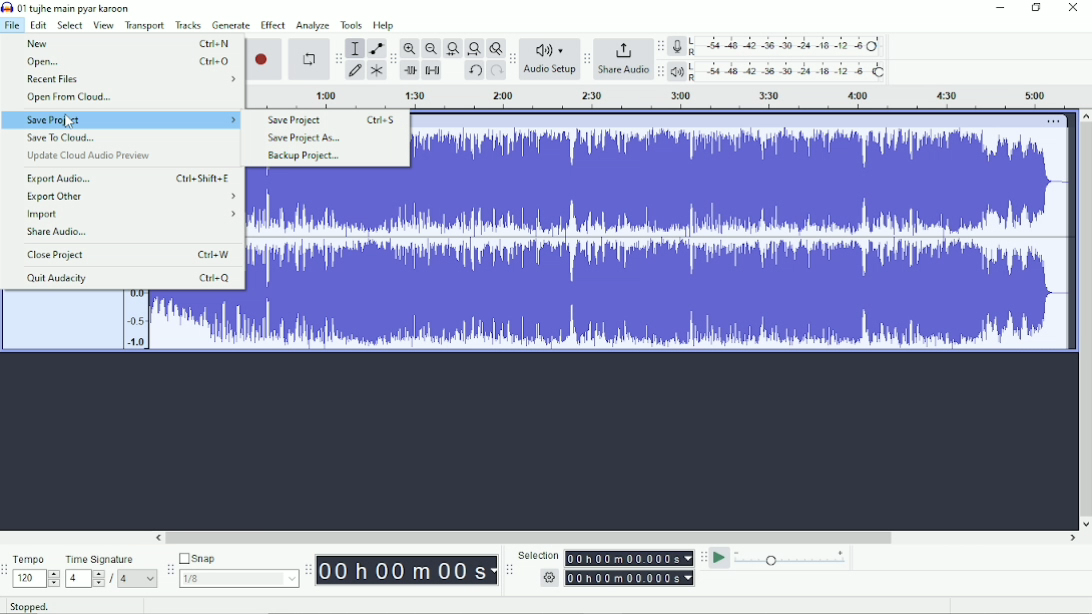 The image size is (1092, 614). What do you see at coordinates (327, 258) in the screenshot?
I see `Audio` at bounding box center [327, 258].